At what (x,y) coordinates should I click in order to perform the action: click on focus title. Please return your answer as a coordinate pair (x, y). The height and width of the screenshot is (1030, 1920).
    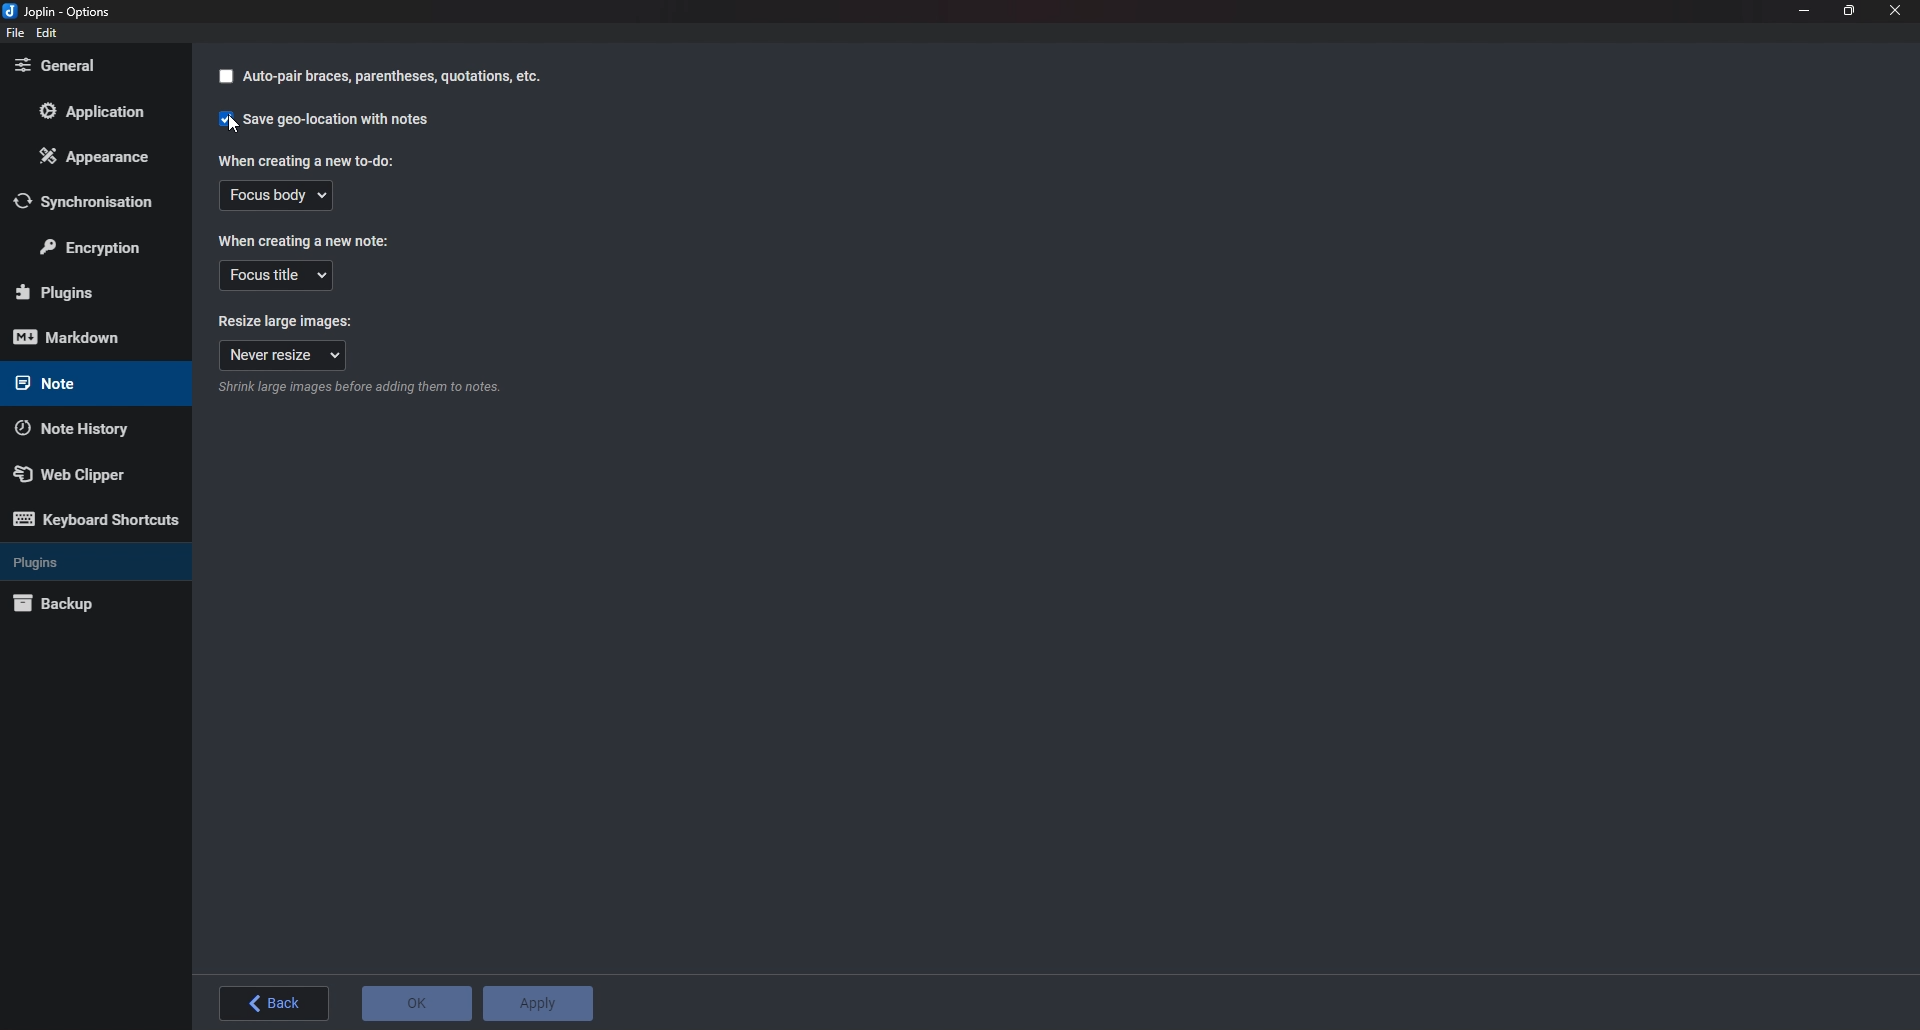
    Looking at the image, I should click on (275, 276).